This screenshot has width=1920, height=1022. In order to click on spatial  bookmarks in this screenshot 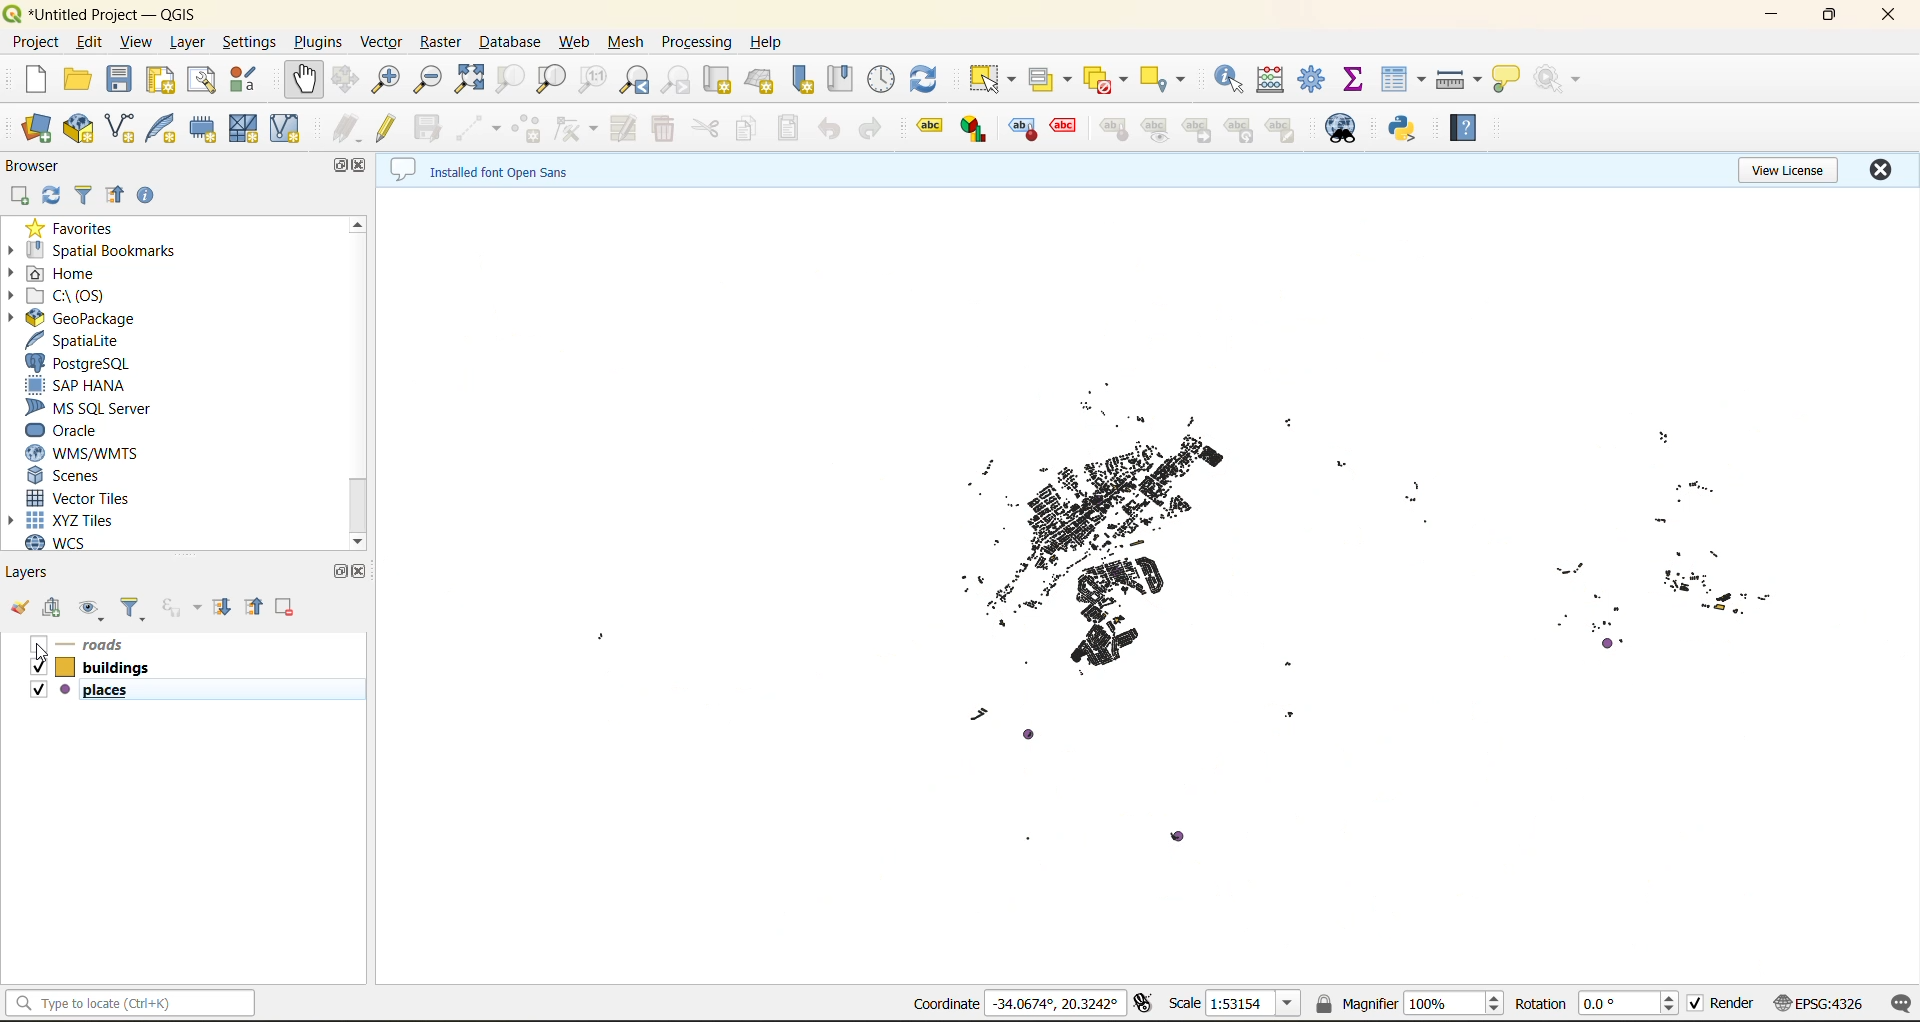, I will do `click(107, 253)`.